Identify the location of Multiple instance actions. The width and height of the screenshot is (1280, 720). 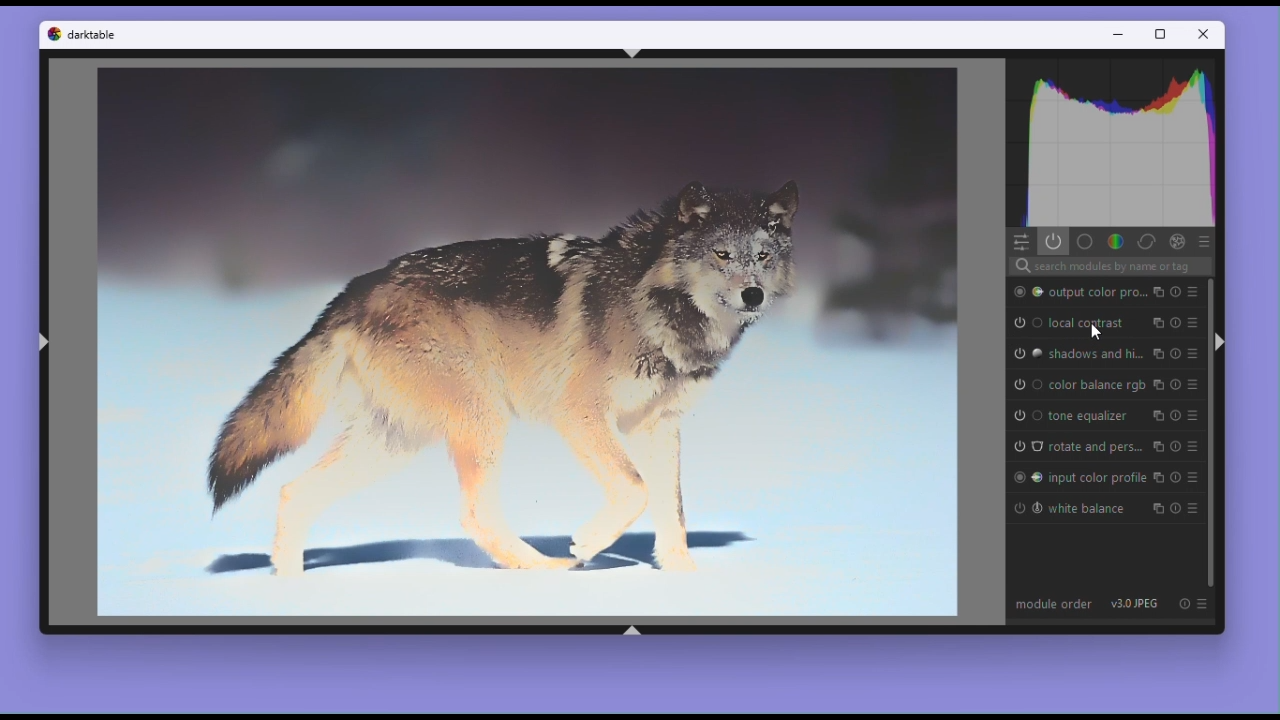
(1157, 441).